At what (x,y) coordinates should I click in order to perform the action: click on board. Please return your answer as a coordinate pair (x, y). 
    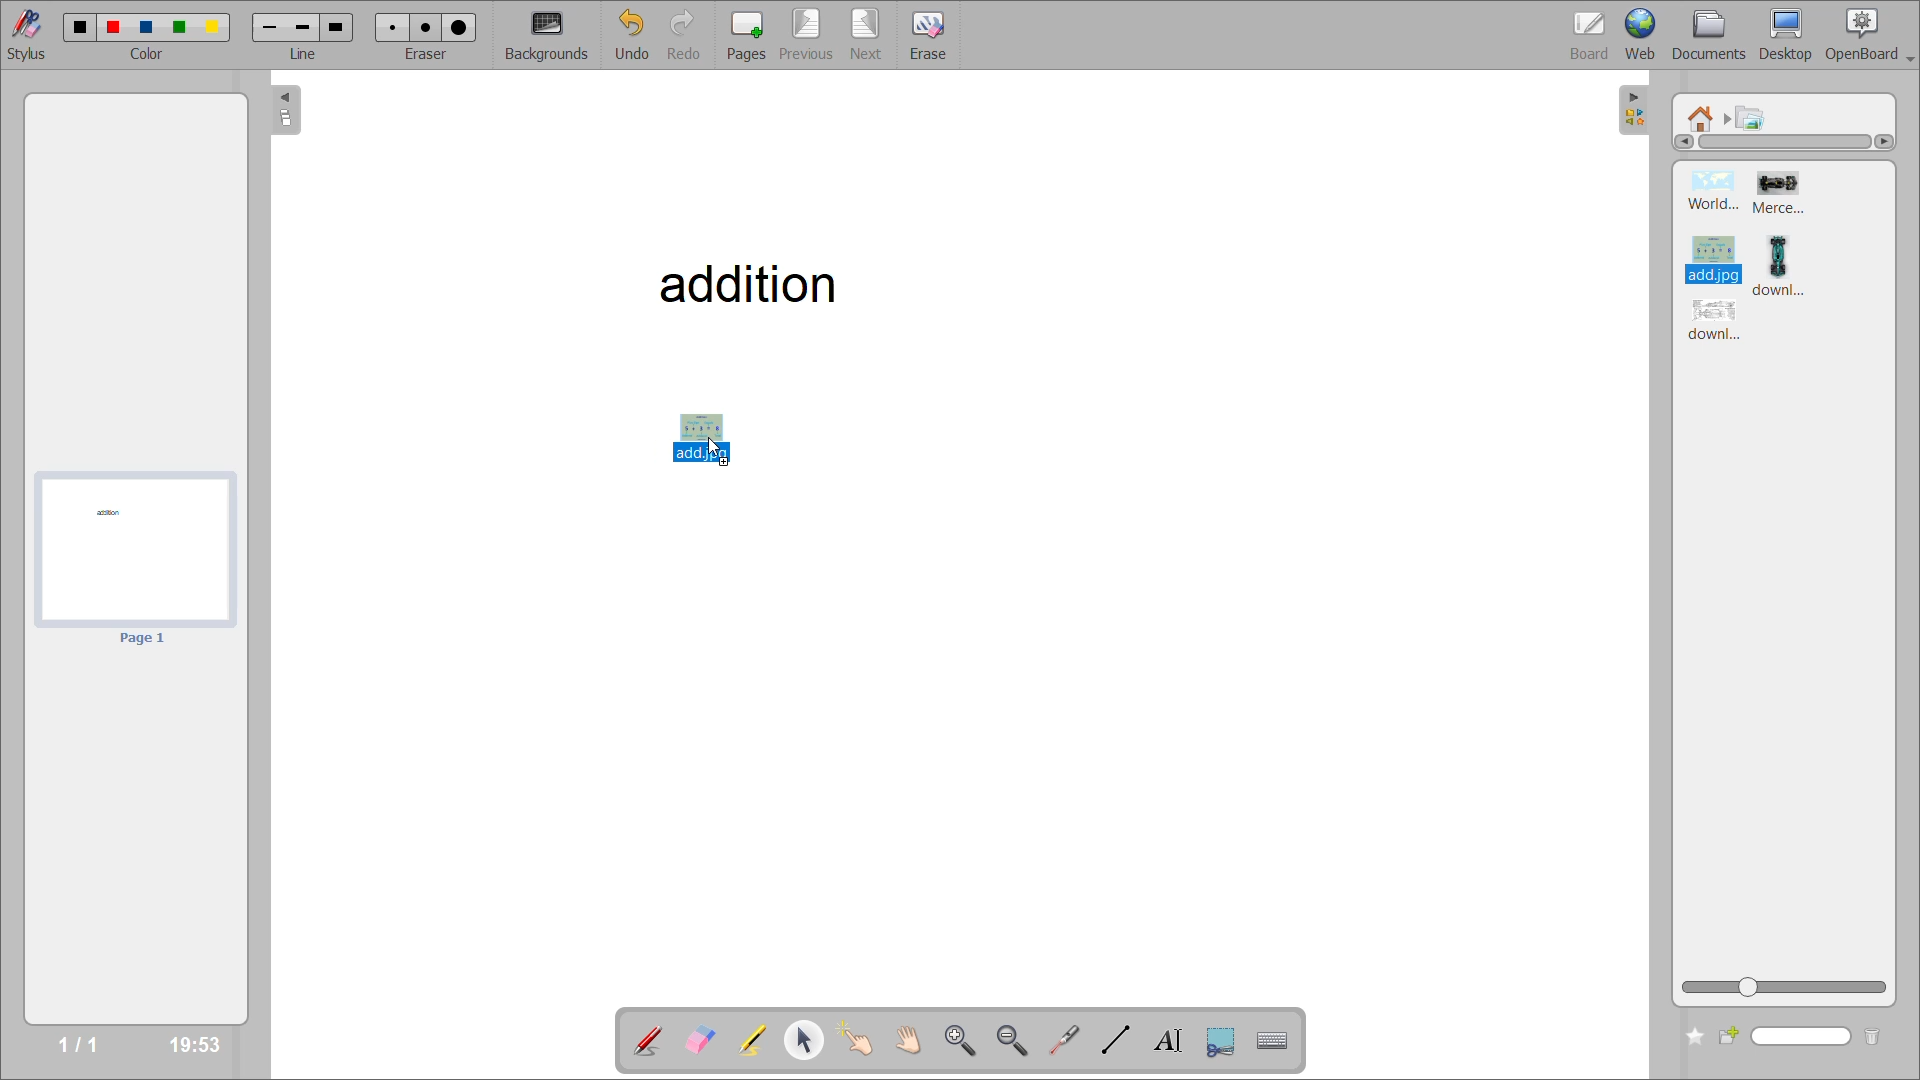
    Looking at the image, I should click on (1591, 36).